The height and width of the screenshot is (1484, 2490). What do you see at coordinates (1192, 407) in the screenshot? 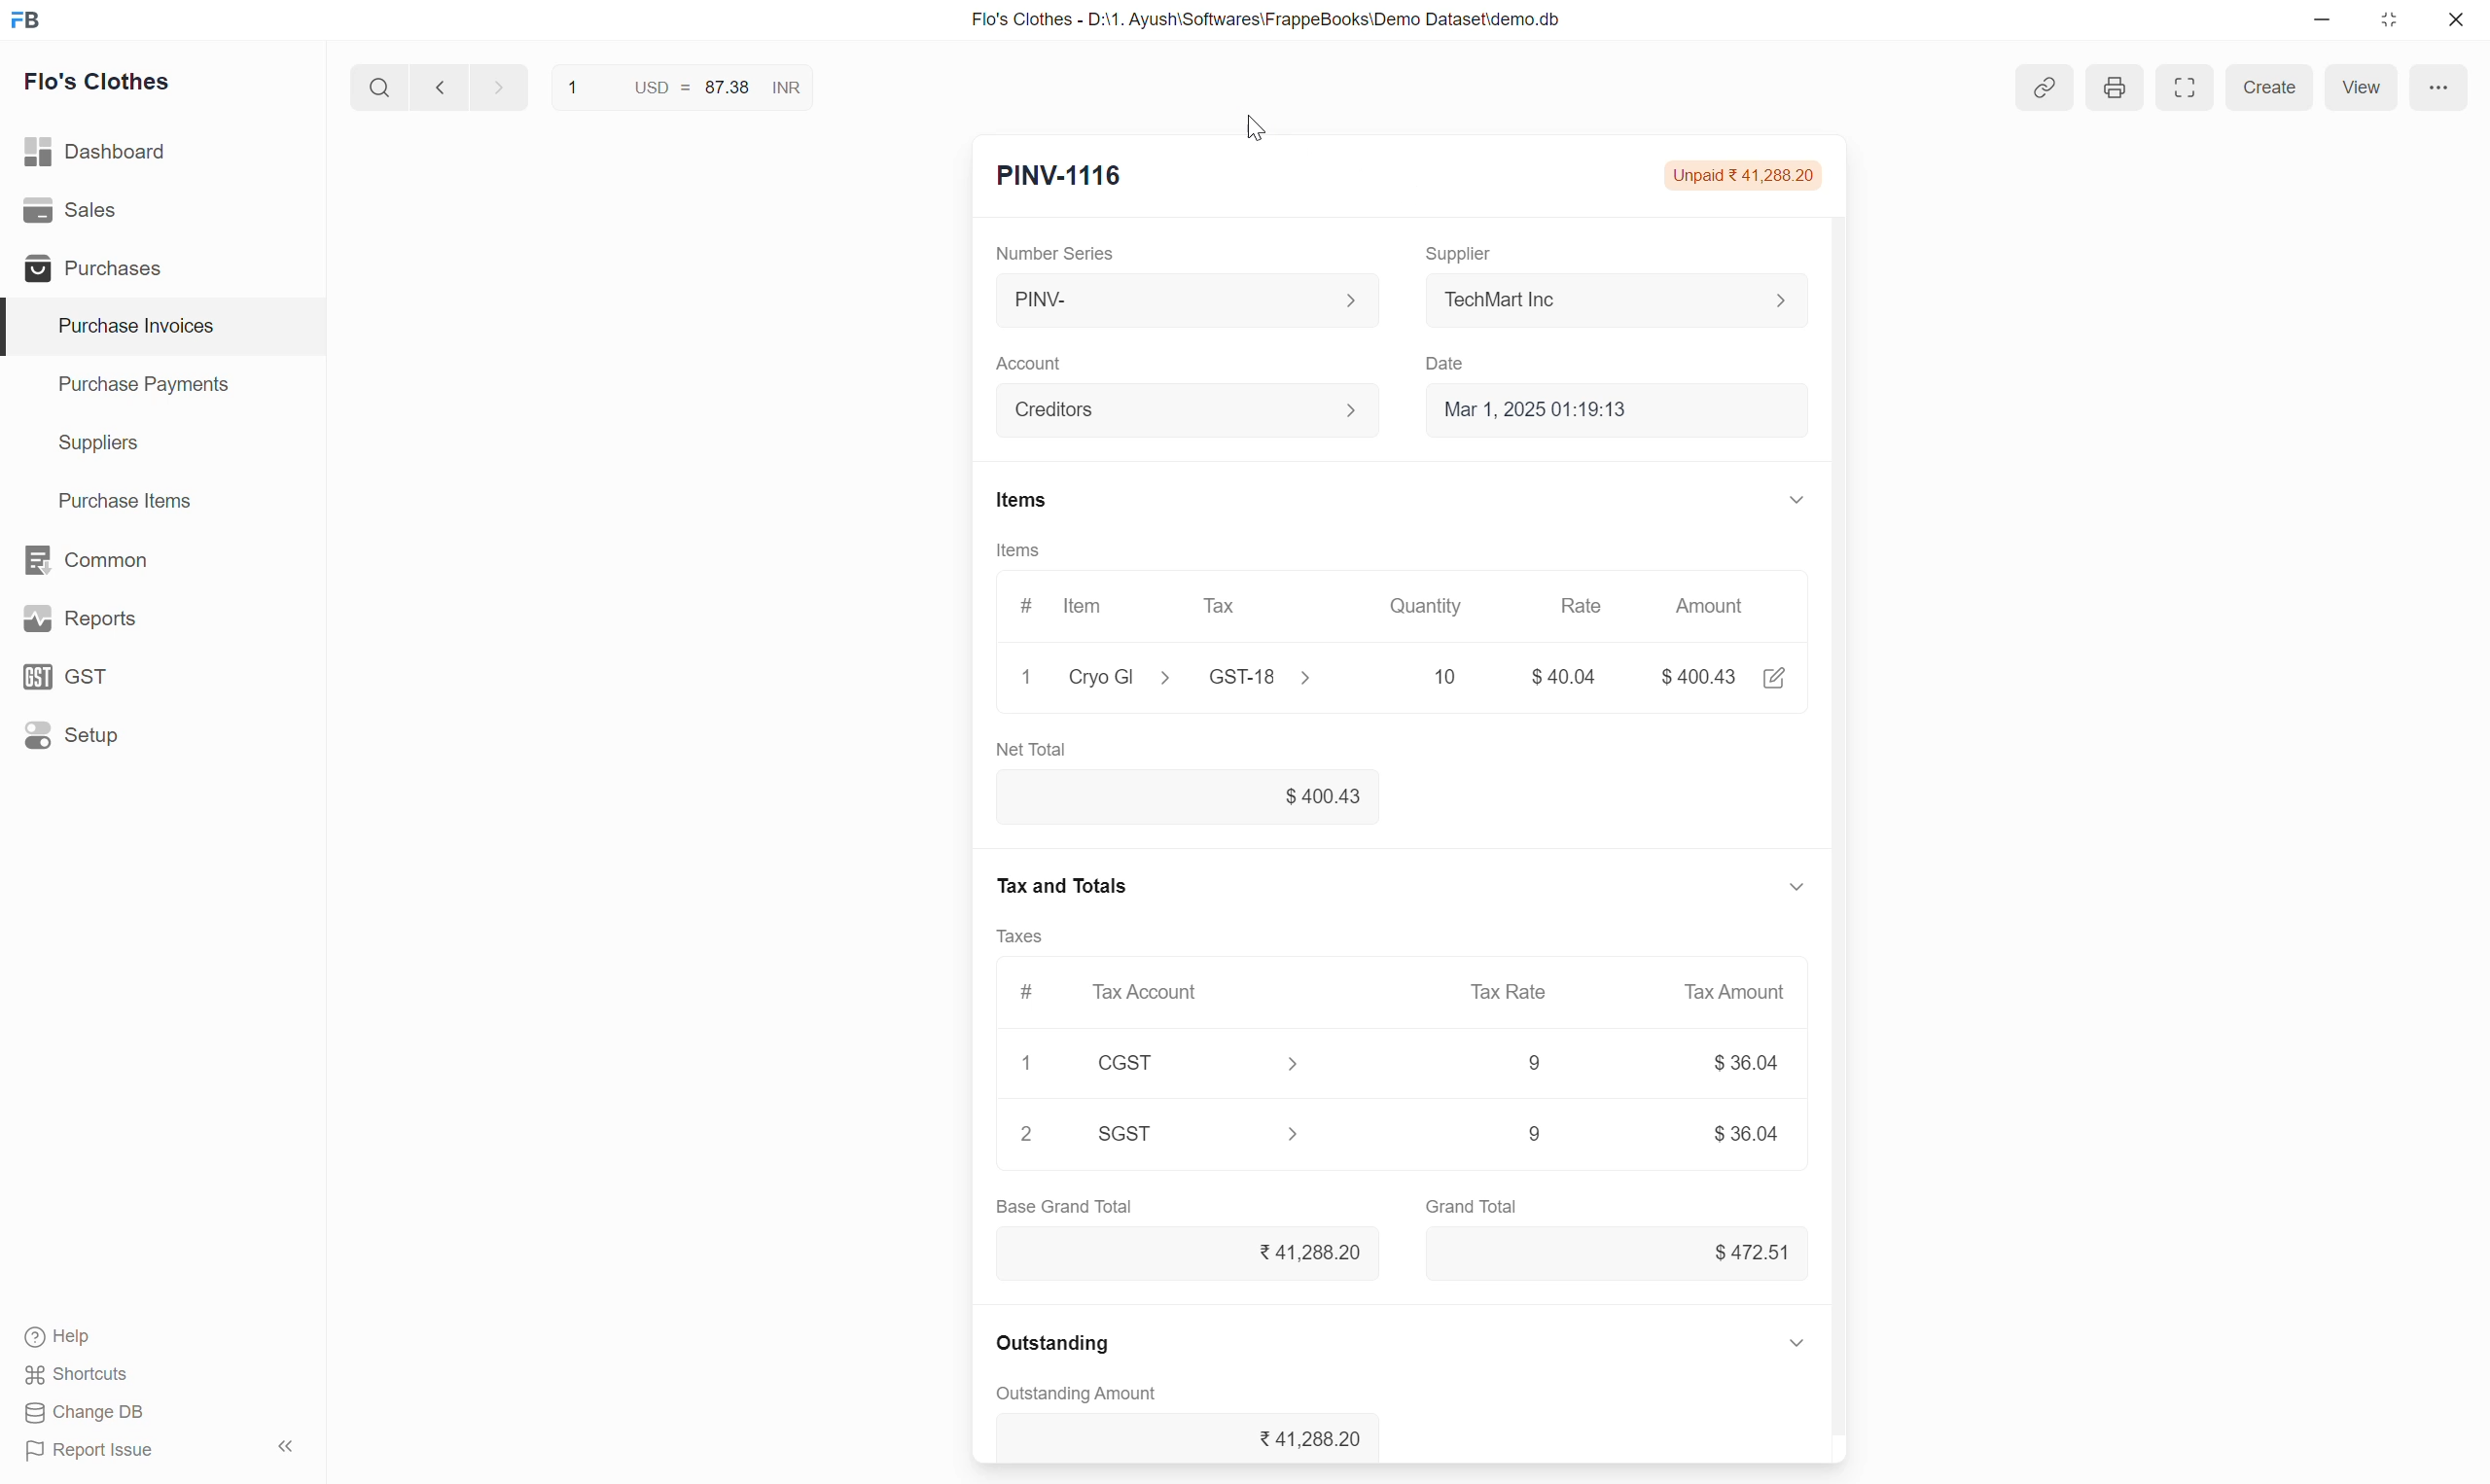
I see `Account ` at bounding box center [1192, 407].